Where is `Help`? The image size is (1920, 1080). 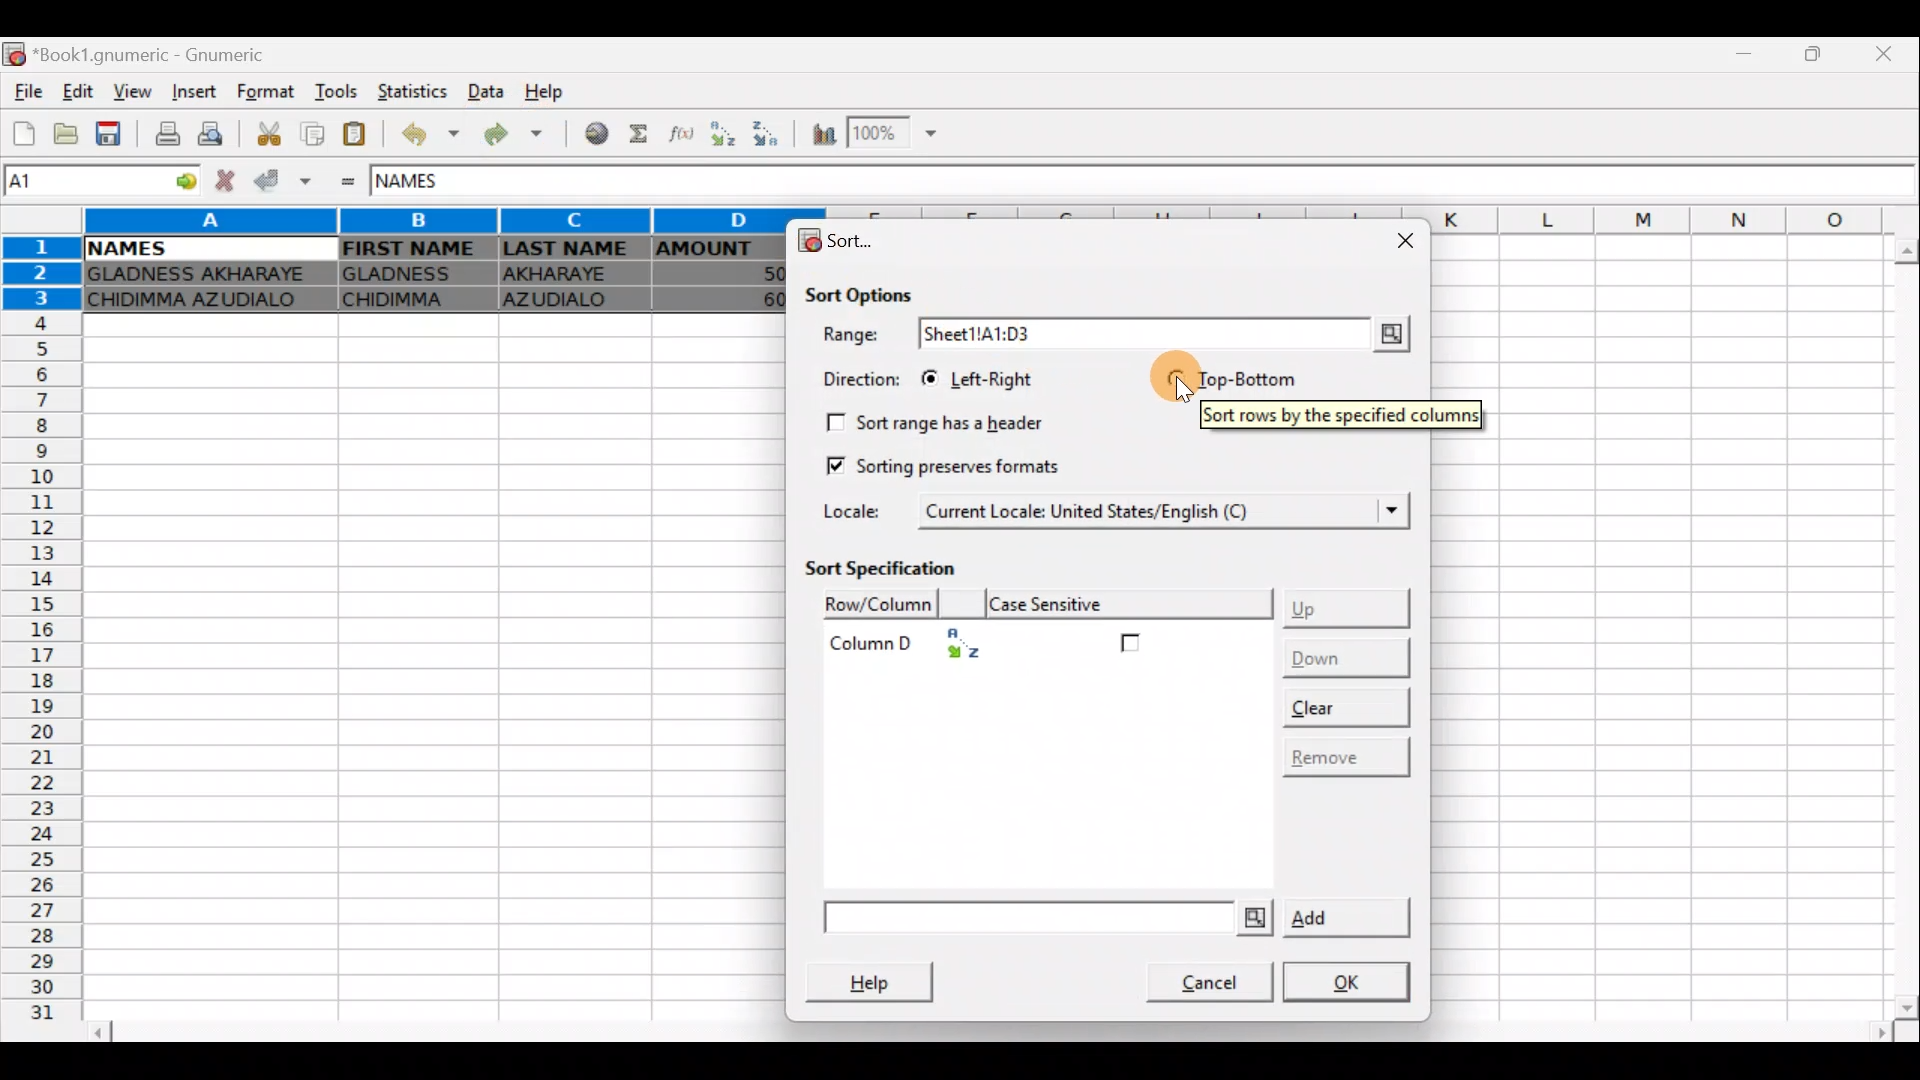 Help is located at coordinates (880, 980).